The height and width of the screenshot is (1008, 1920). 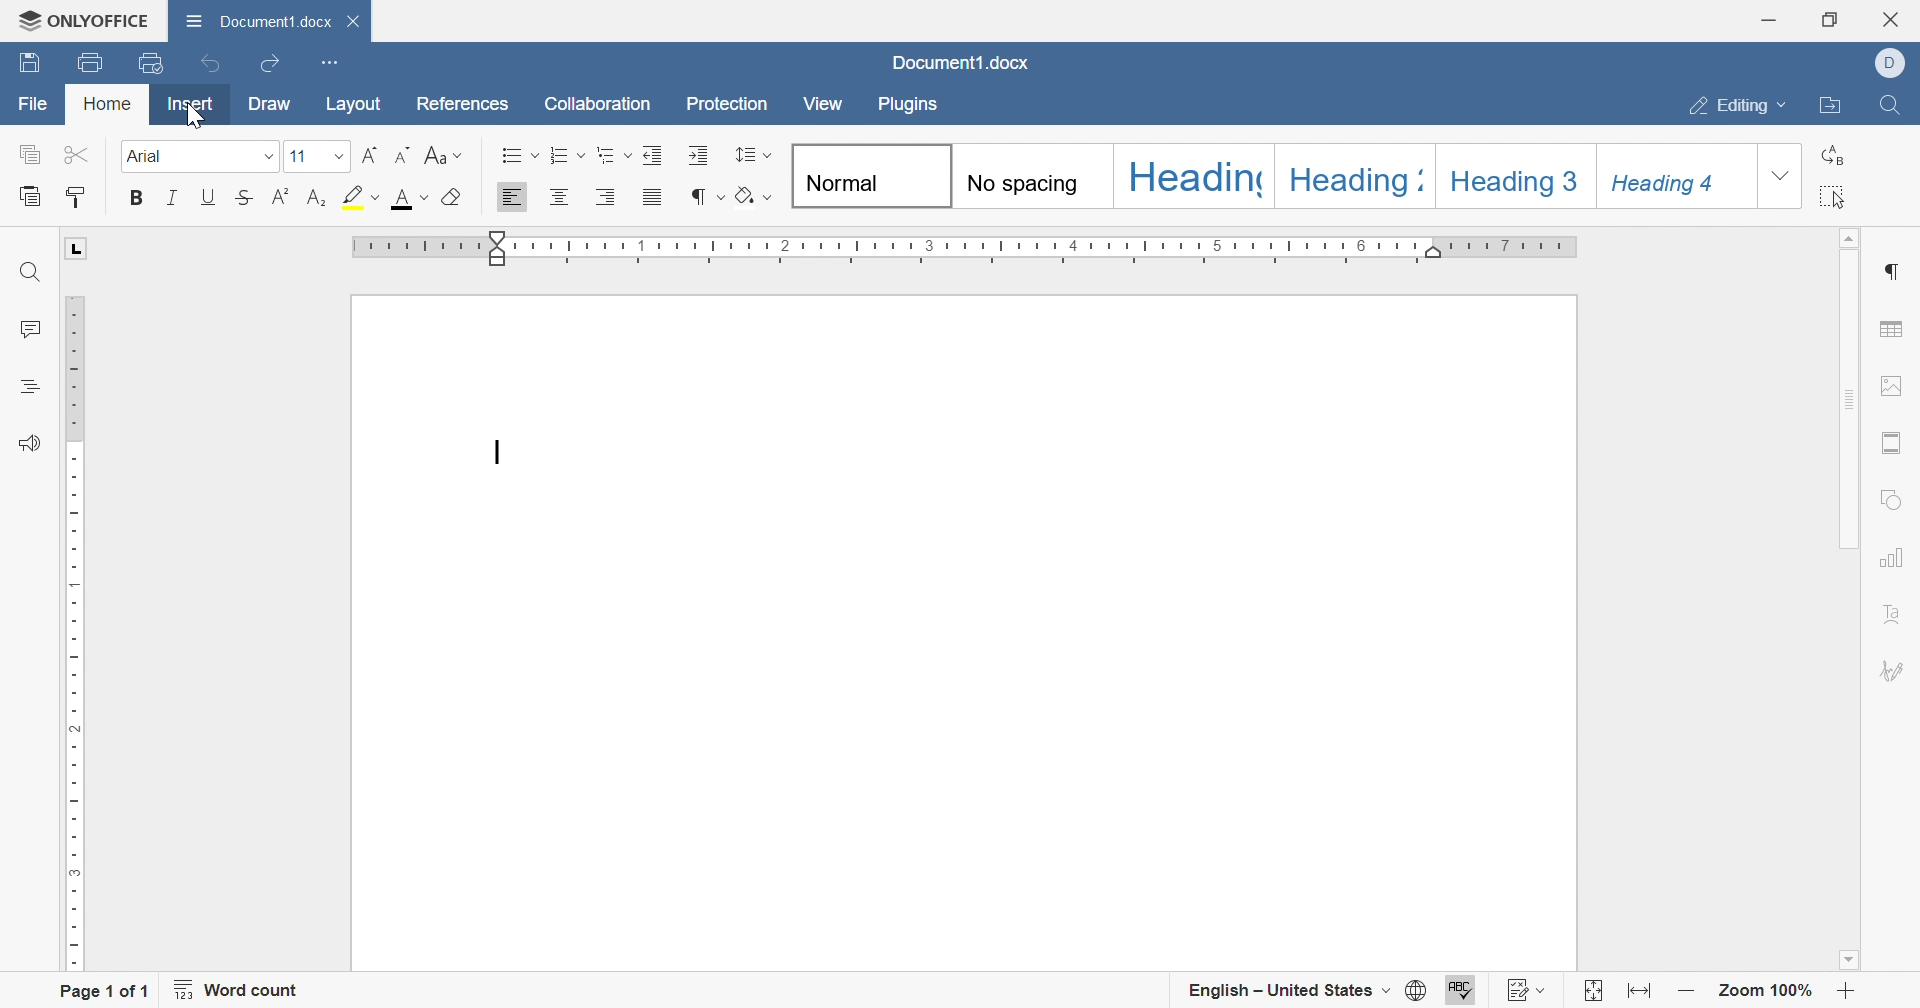 I want to click on Spell checking, so click(x=1462, y=988).